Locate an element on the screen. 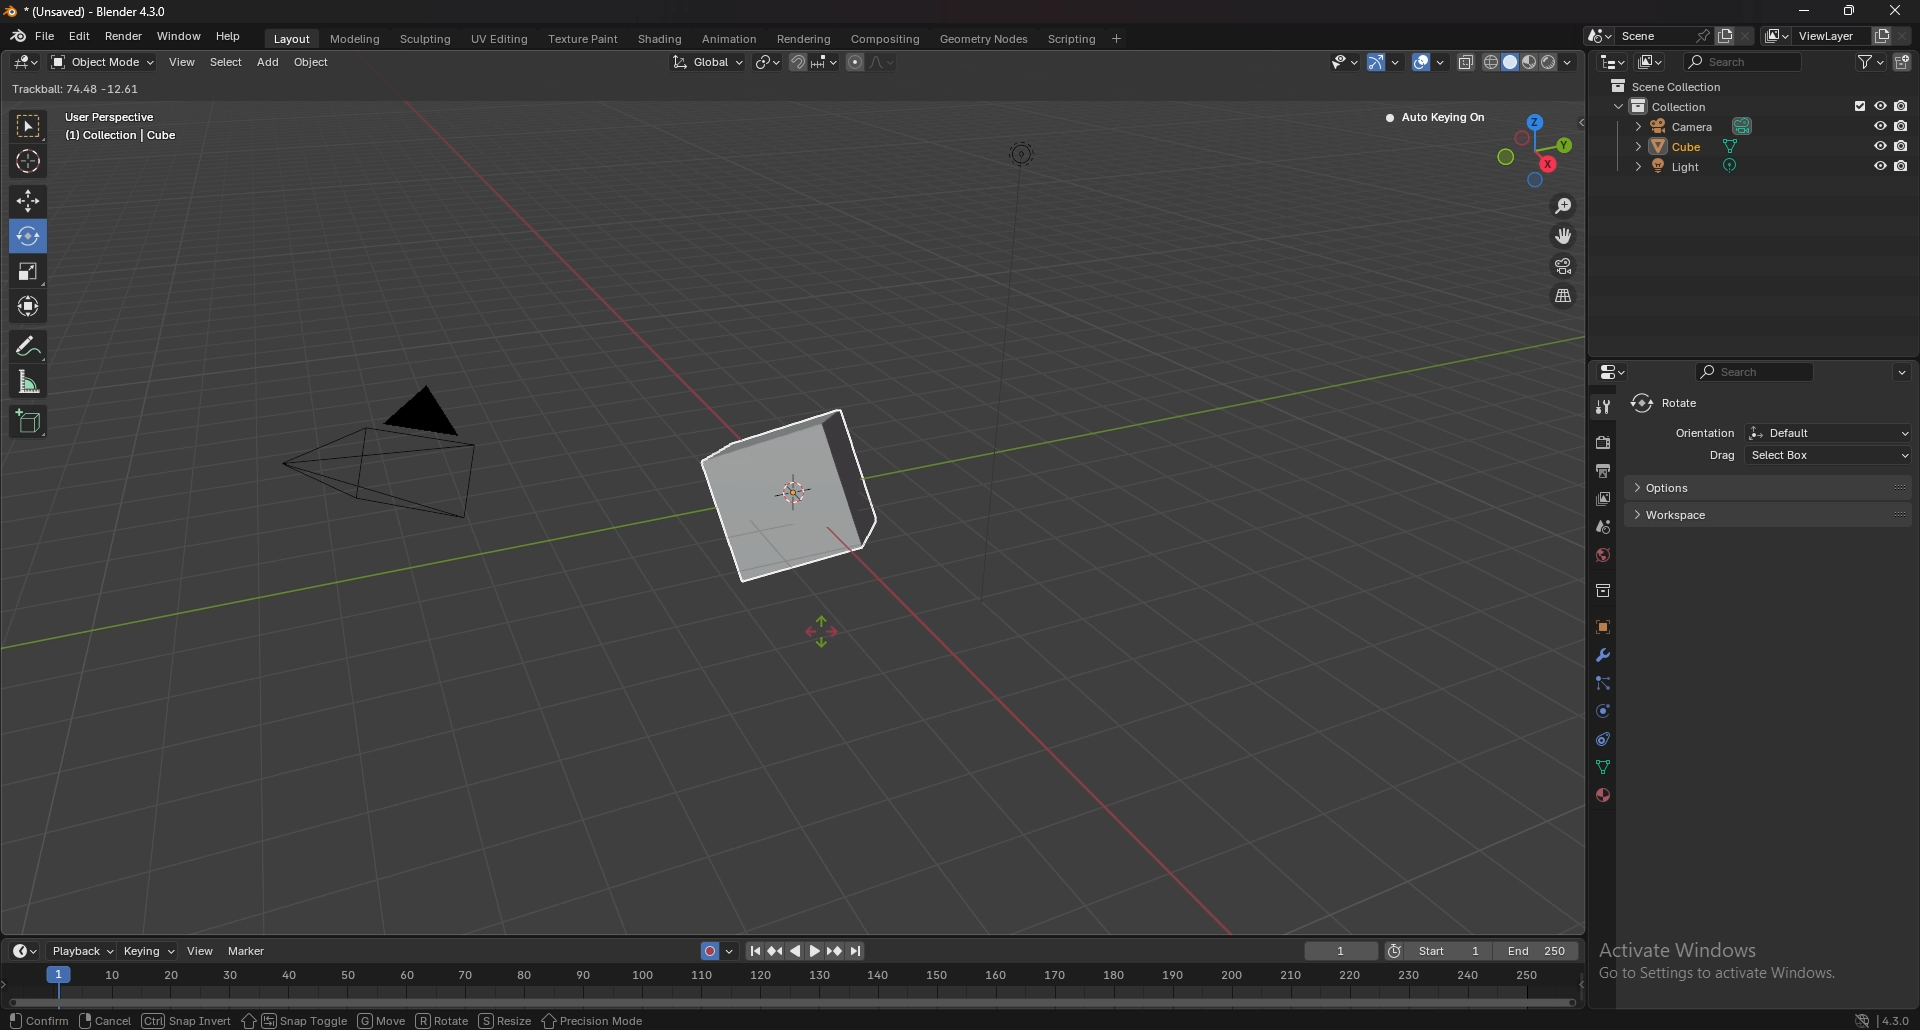 The image size is (1920, 1030). view port shading is located at coordinates (1531, 62).